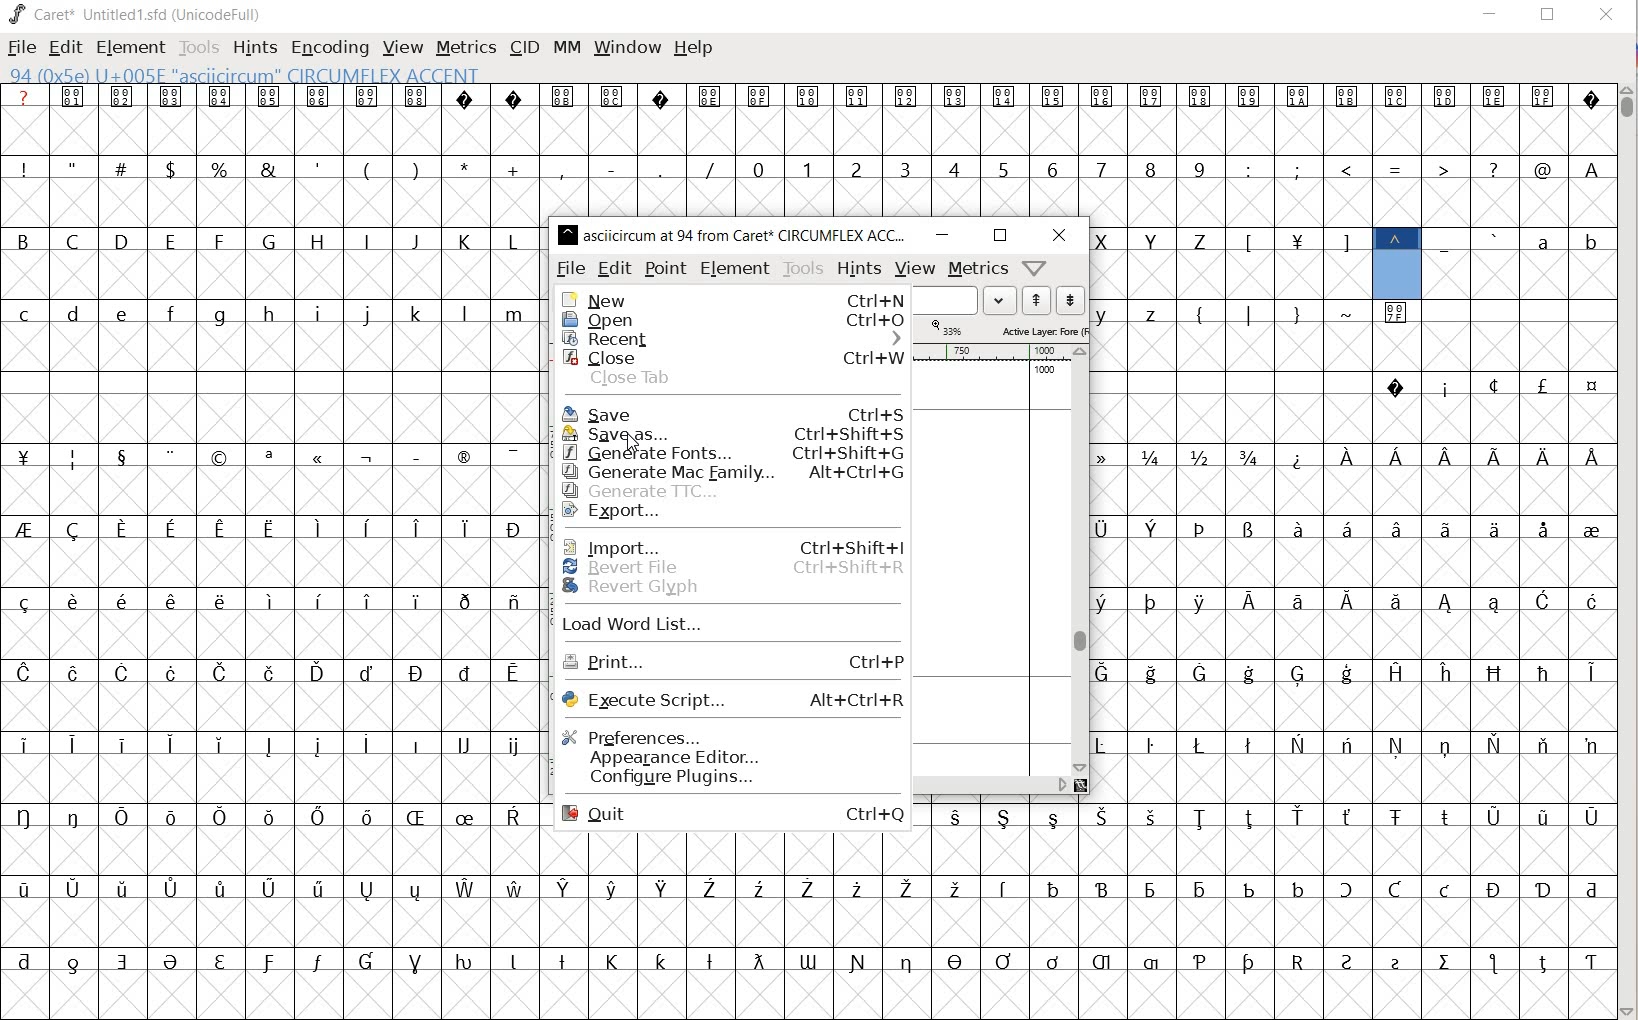 The width and height of the screenshot is (1638, 1020). Describe the element at coordinates (1395, 261) in the screenshot. I see `94 0xSe U+00SE "asciicircum" CIRCUMFLEX ACCENT` at that location.